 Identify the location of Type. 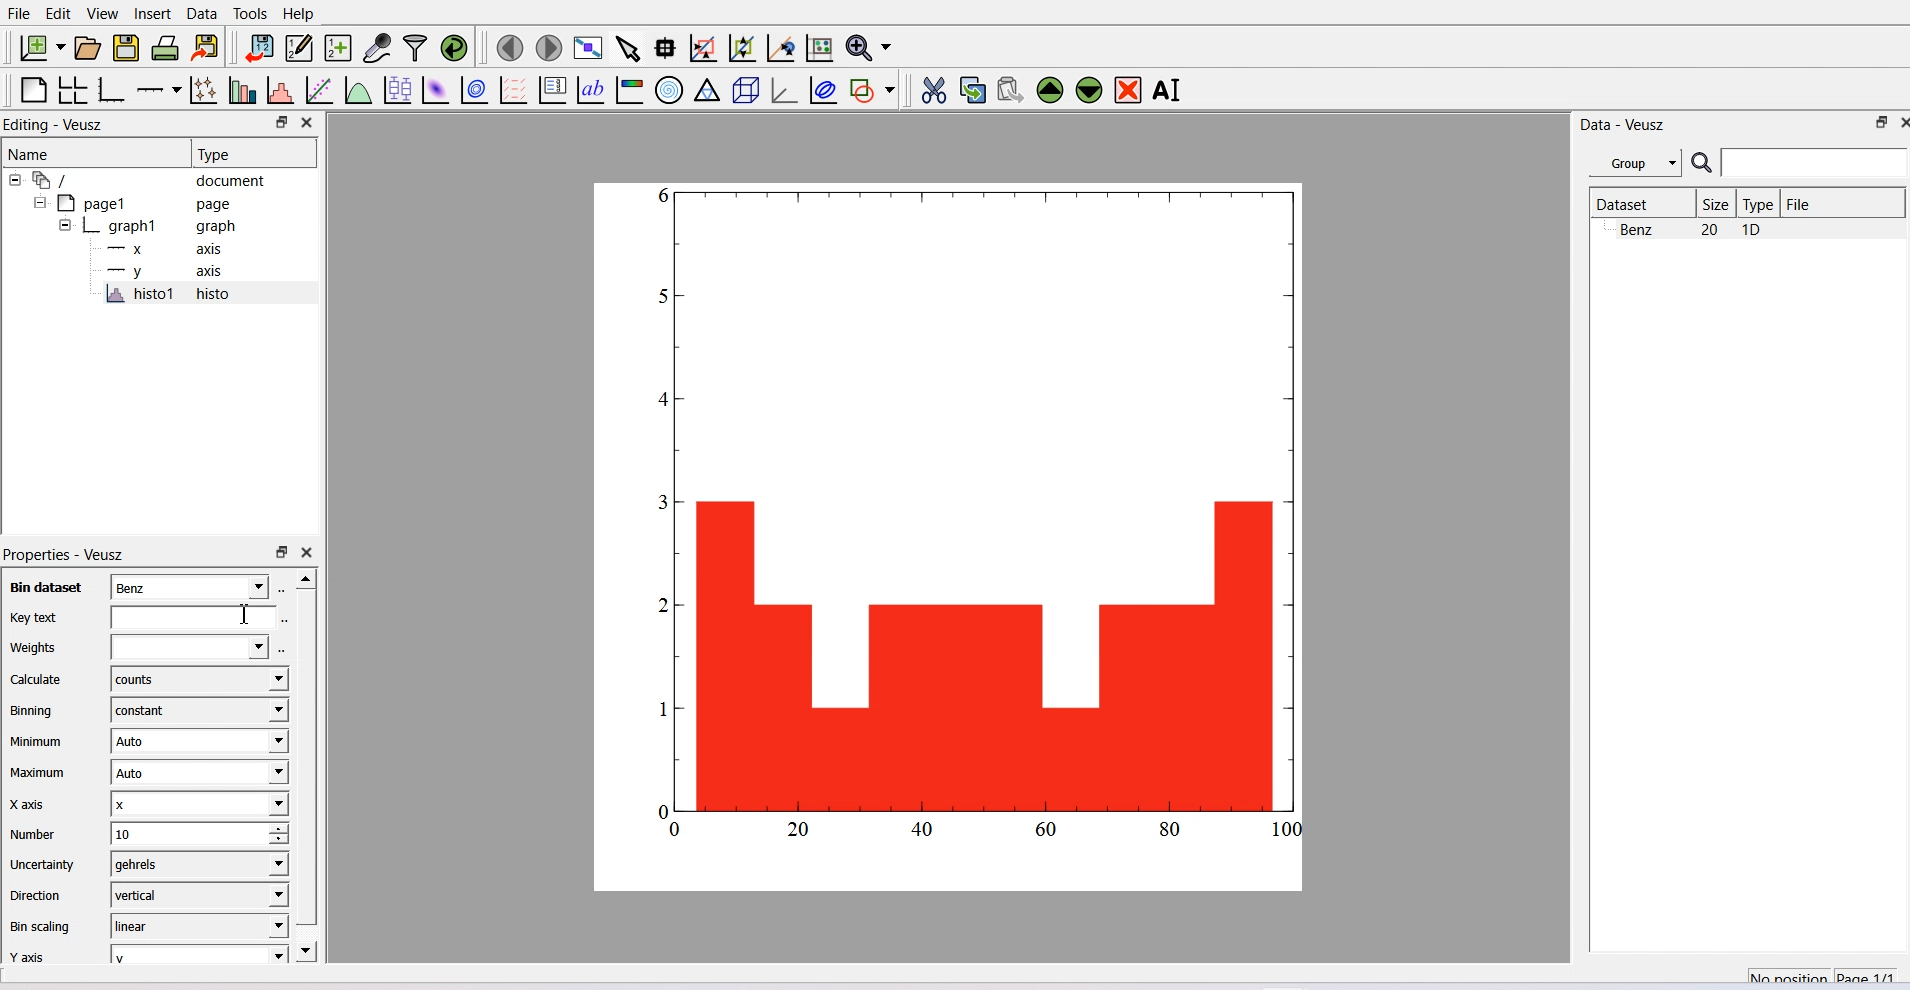
(1760, 203).